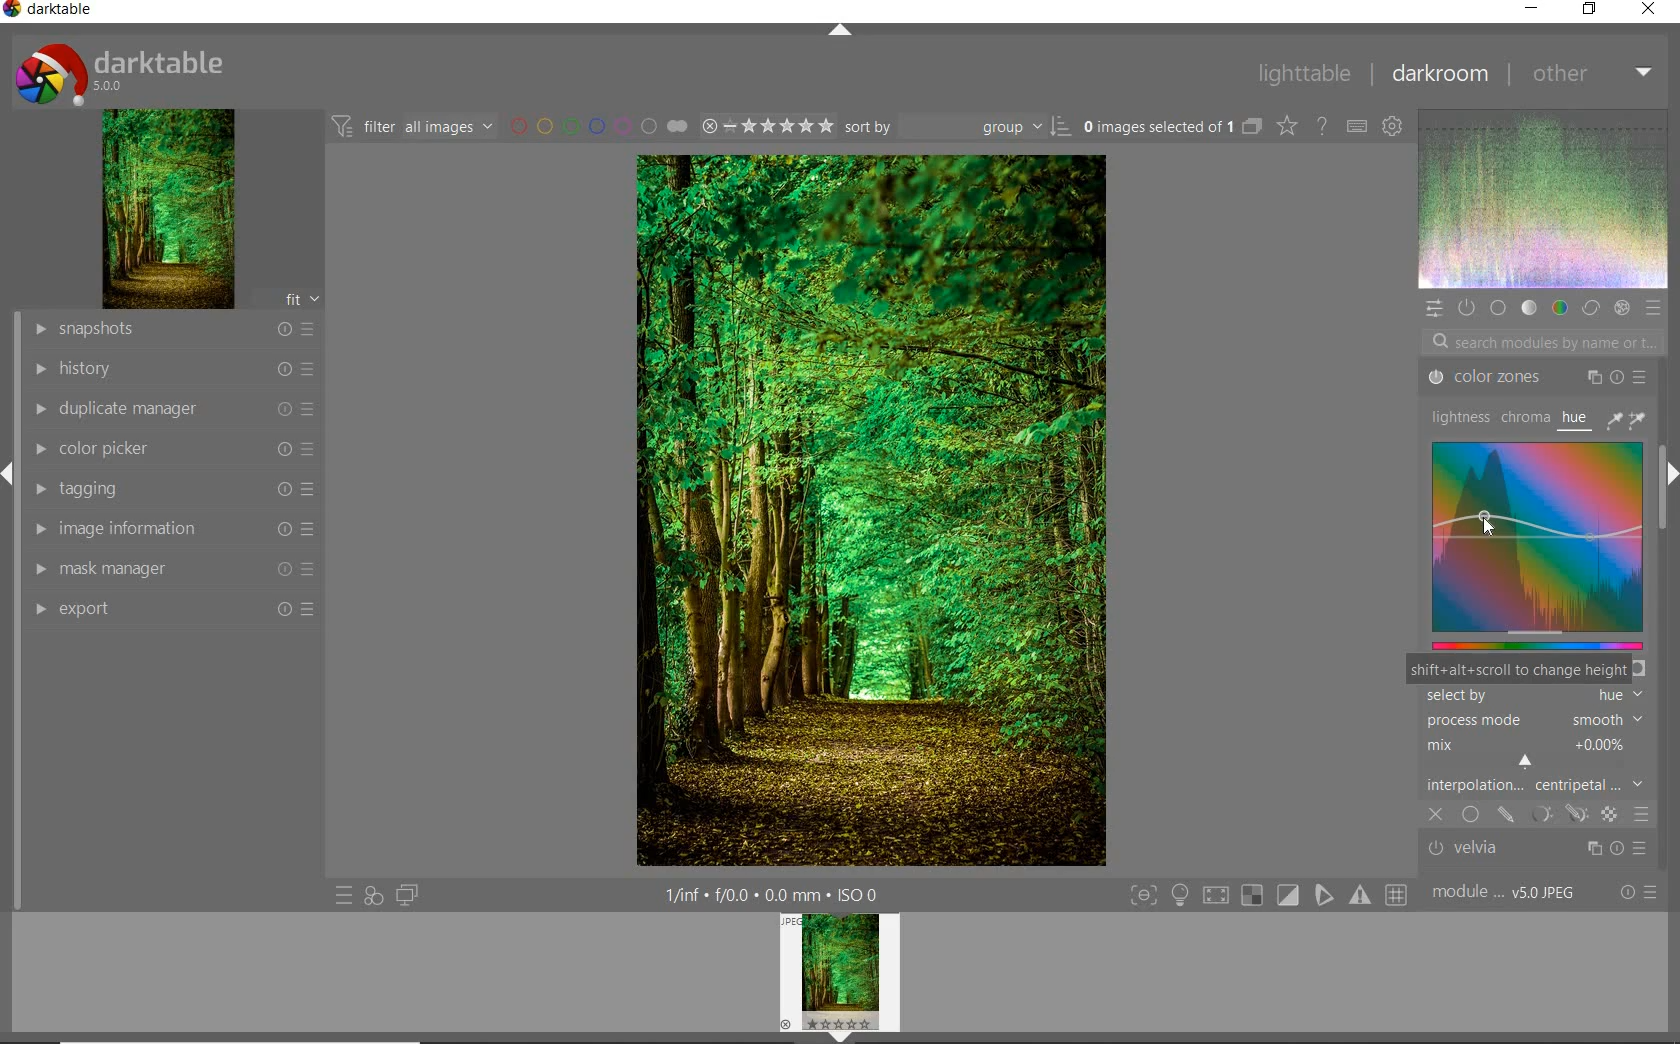 This screenshot has height=1044, width=1680. Describe the element at coordinates (1517, 670) in the screenshot. I see `shift+alt+scroll to change height` at that location.